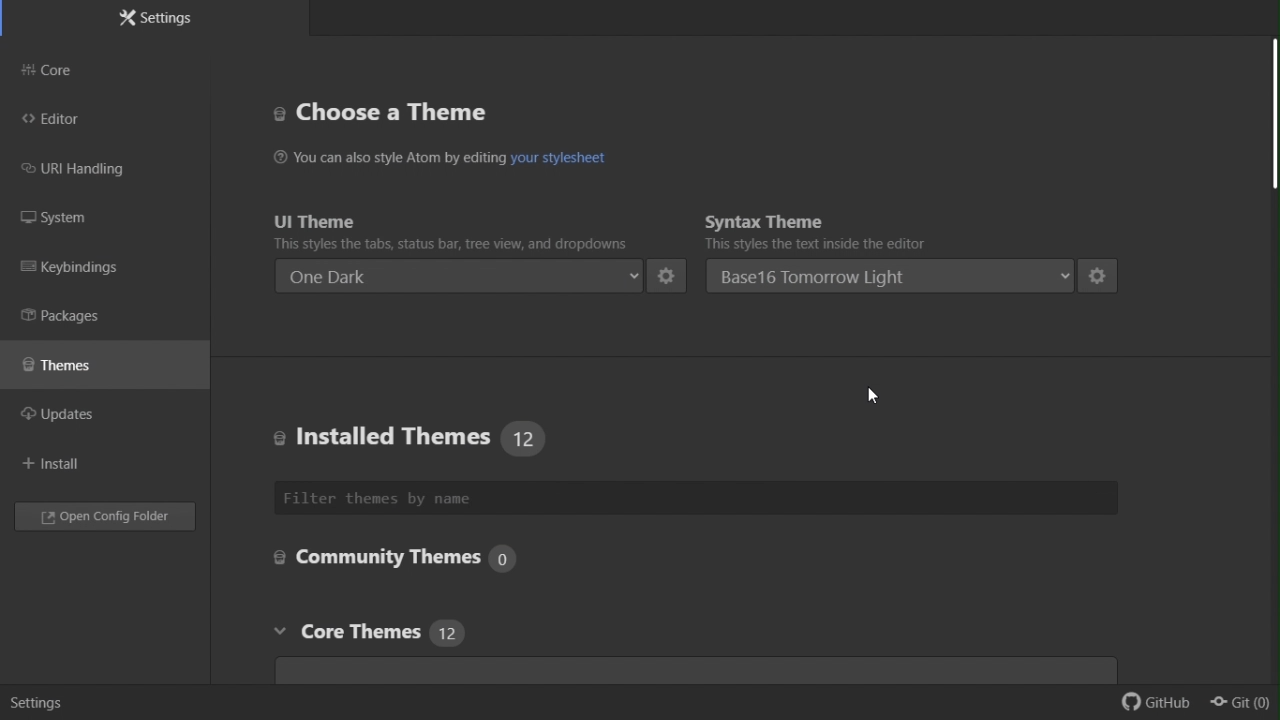  Describe the element at coordinates (61, 465) in the screenshot. I see `` at that location.